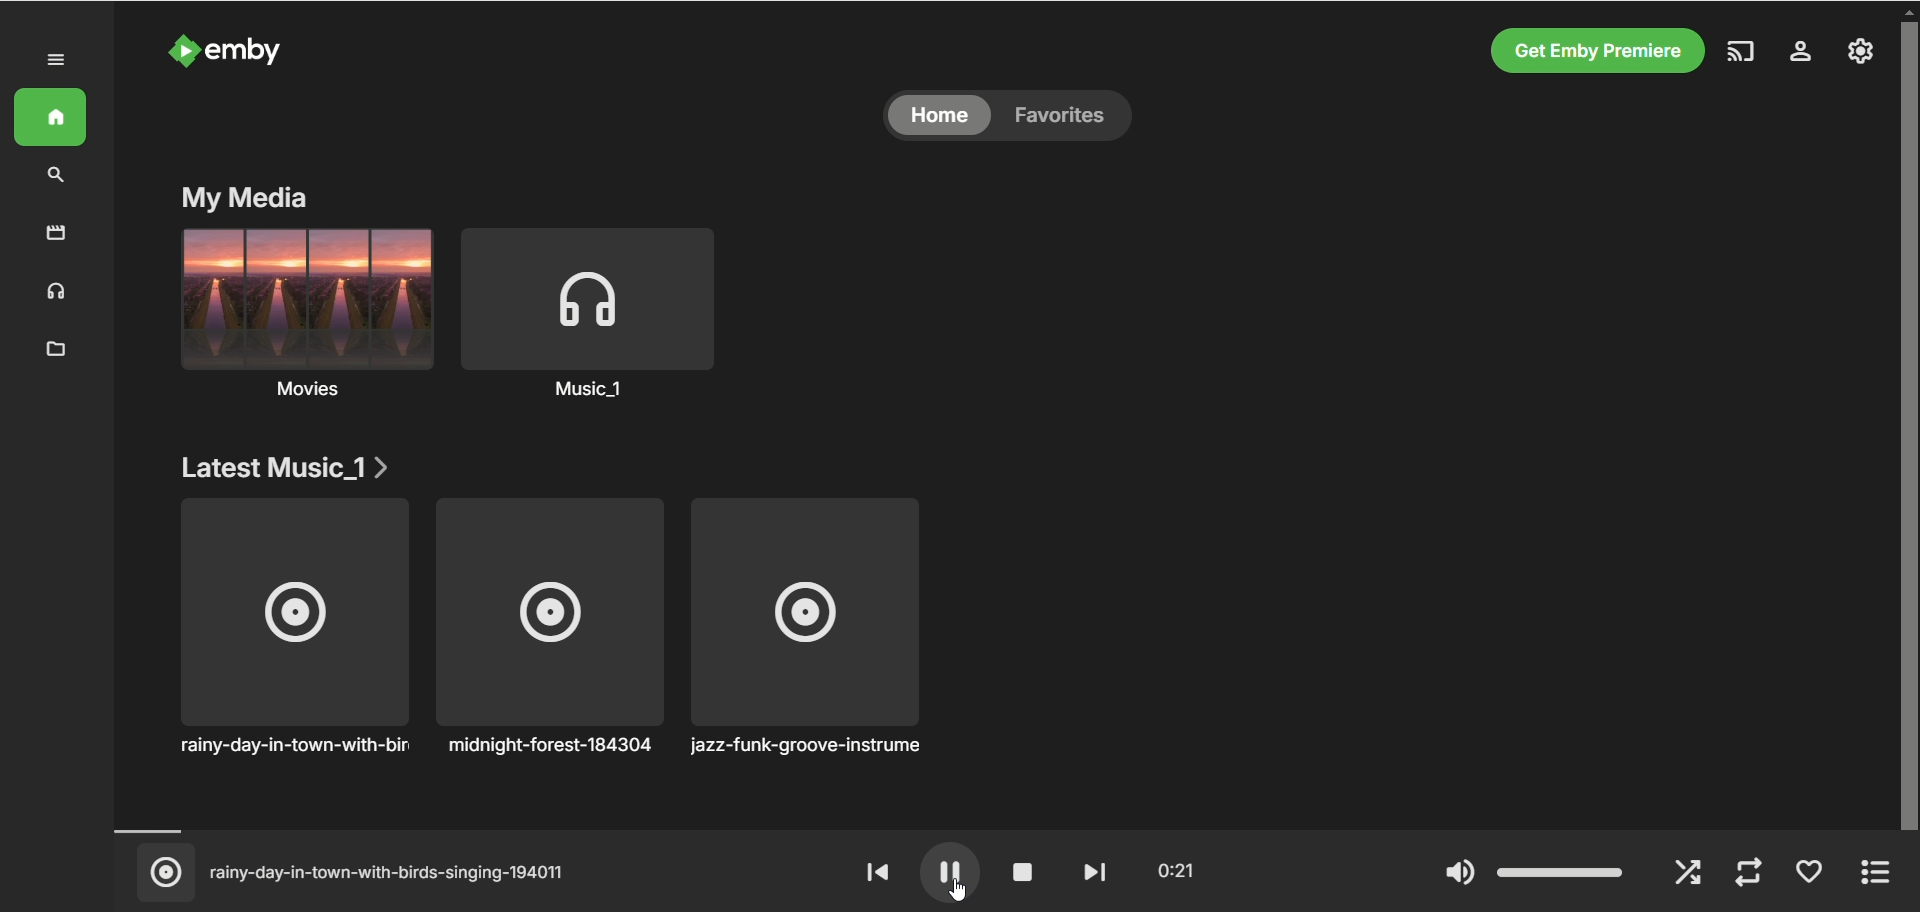 This screenshot has width=1920, height=912. Describe the element at coordinates (56, 349) in the screenshot. I see `folder` at that location.